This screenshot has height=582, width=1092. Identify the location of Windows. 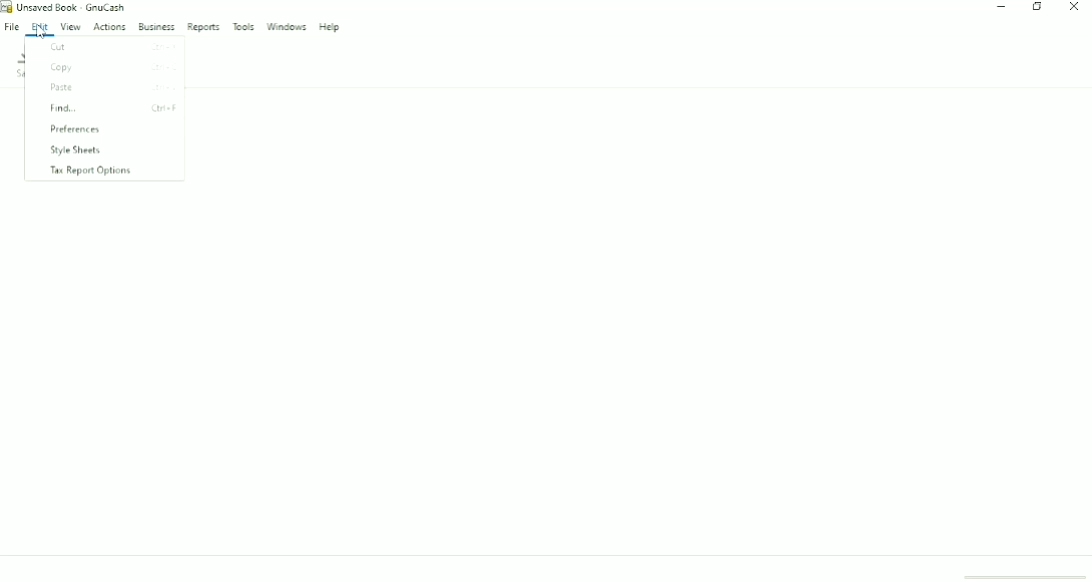
(287, 27).